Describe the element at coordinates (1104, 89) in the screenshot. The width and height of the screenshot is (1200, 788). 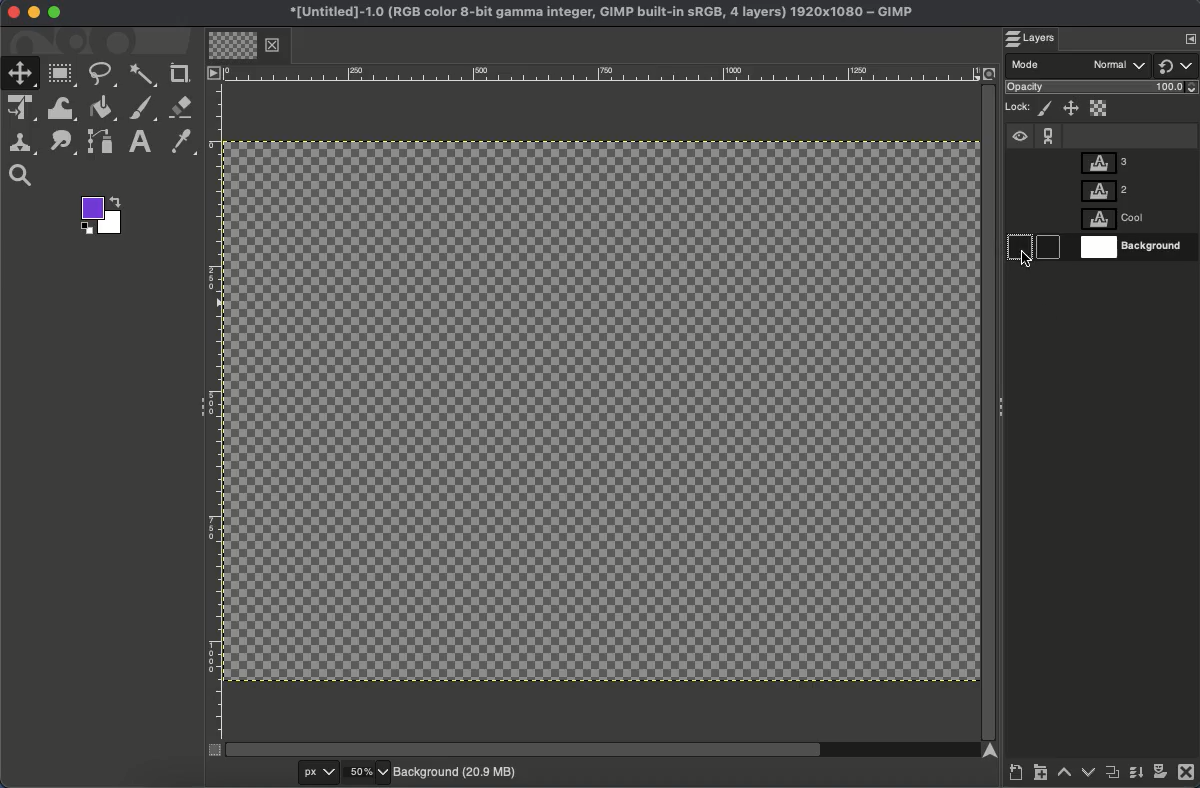
I see `Opacity` at that location.